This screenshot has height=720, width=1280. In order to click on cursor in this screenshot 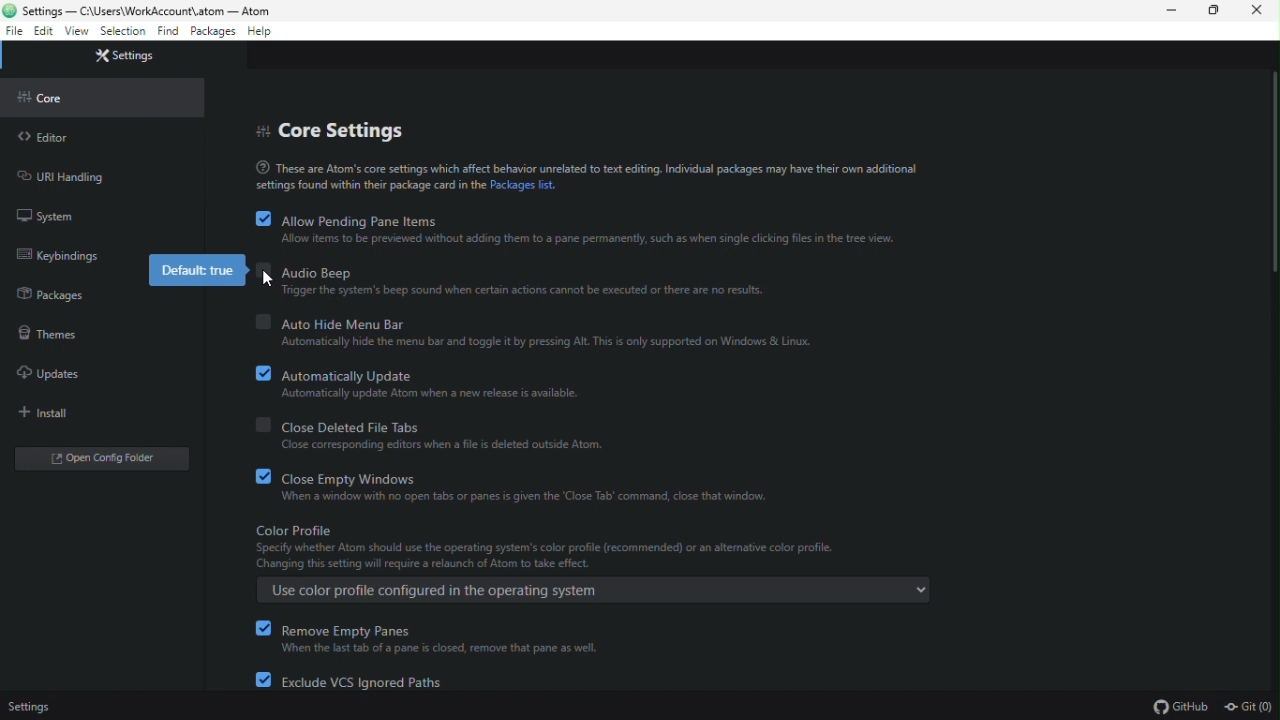, I will do `click(266, 279)`.